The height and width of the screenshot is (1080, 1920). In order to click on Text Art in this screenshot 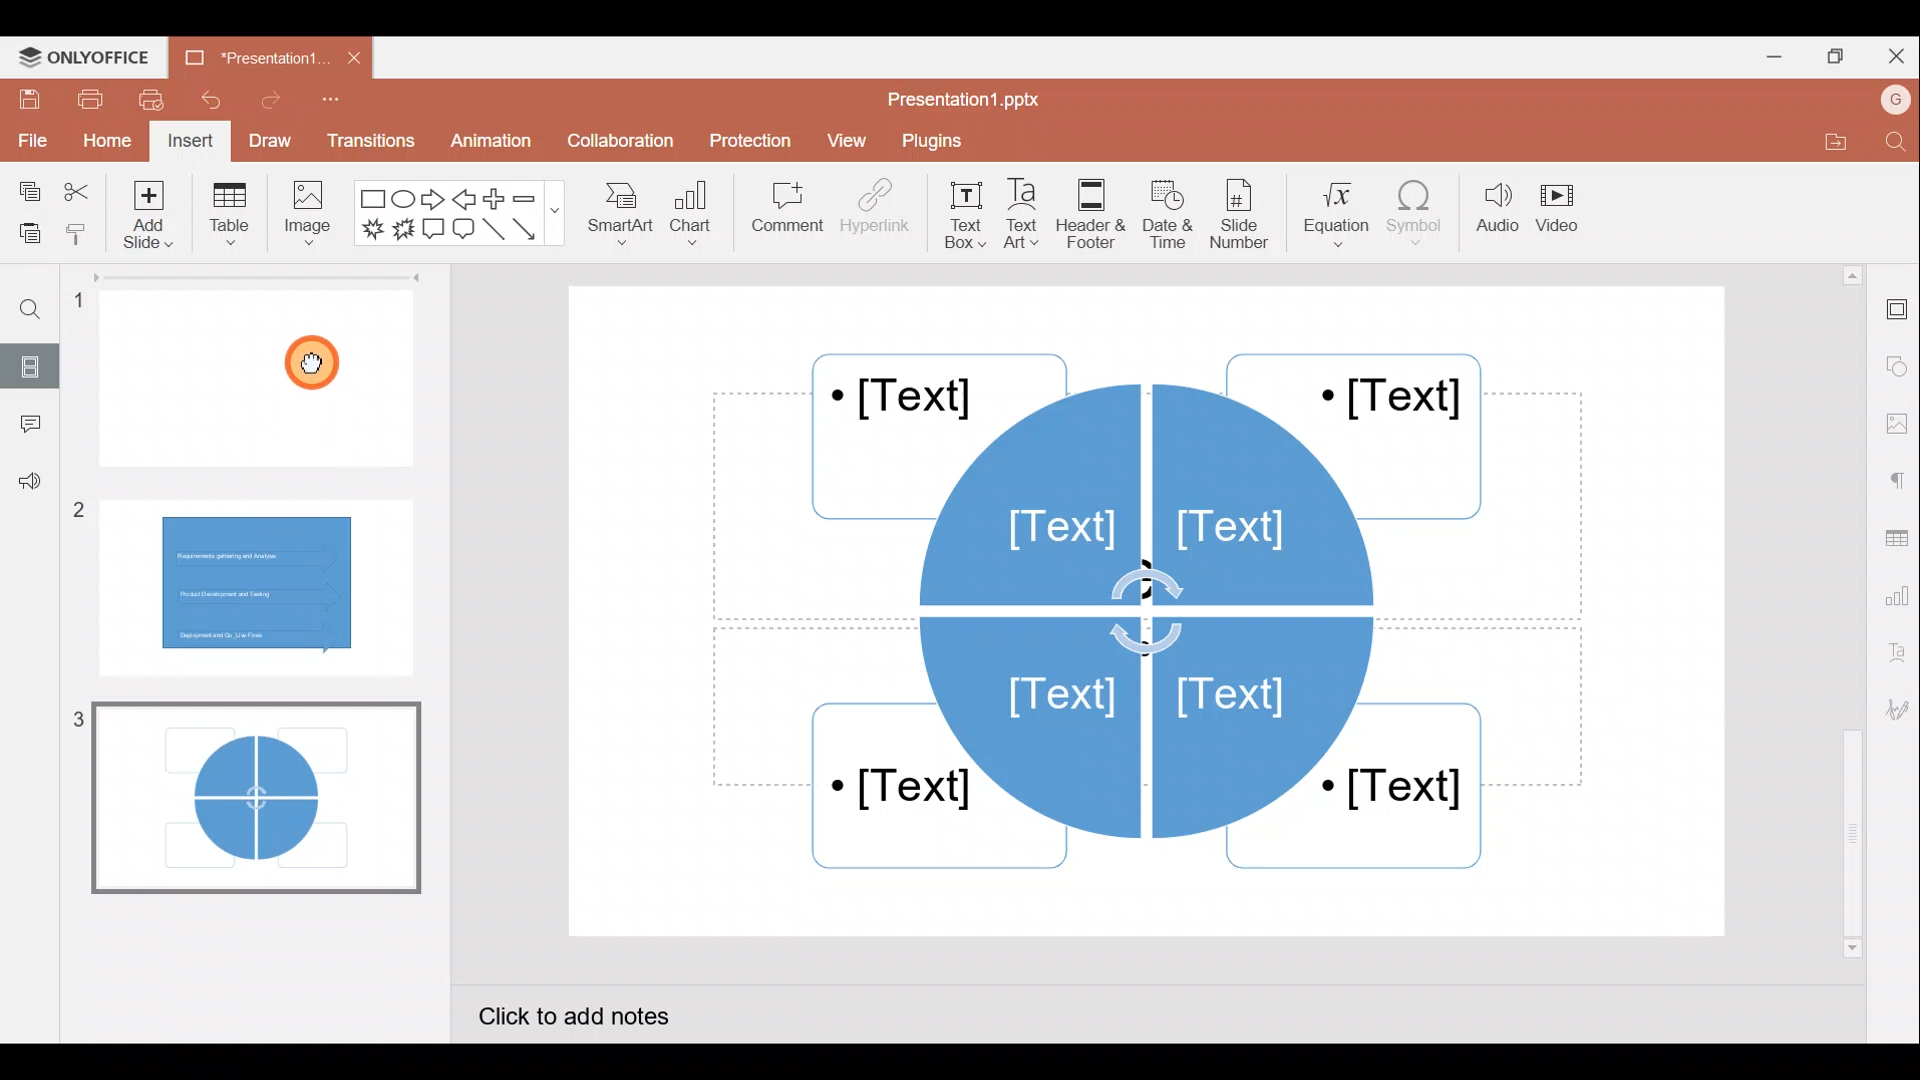, I will do `click(1028, 215)`.